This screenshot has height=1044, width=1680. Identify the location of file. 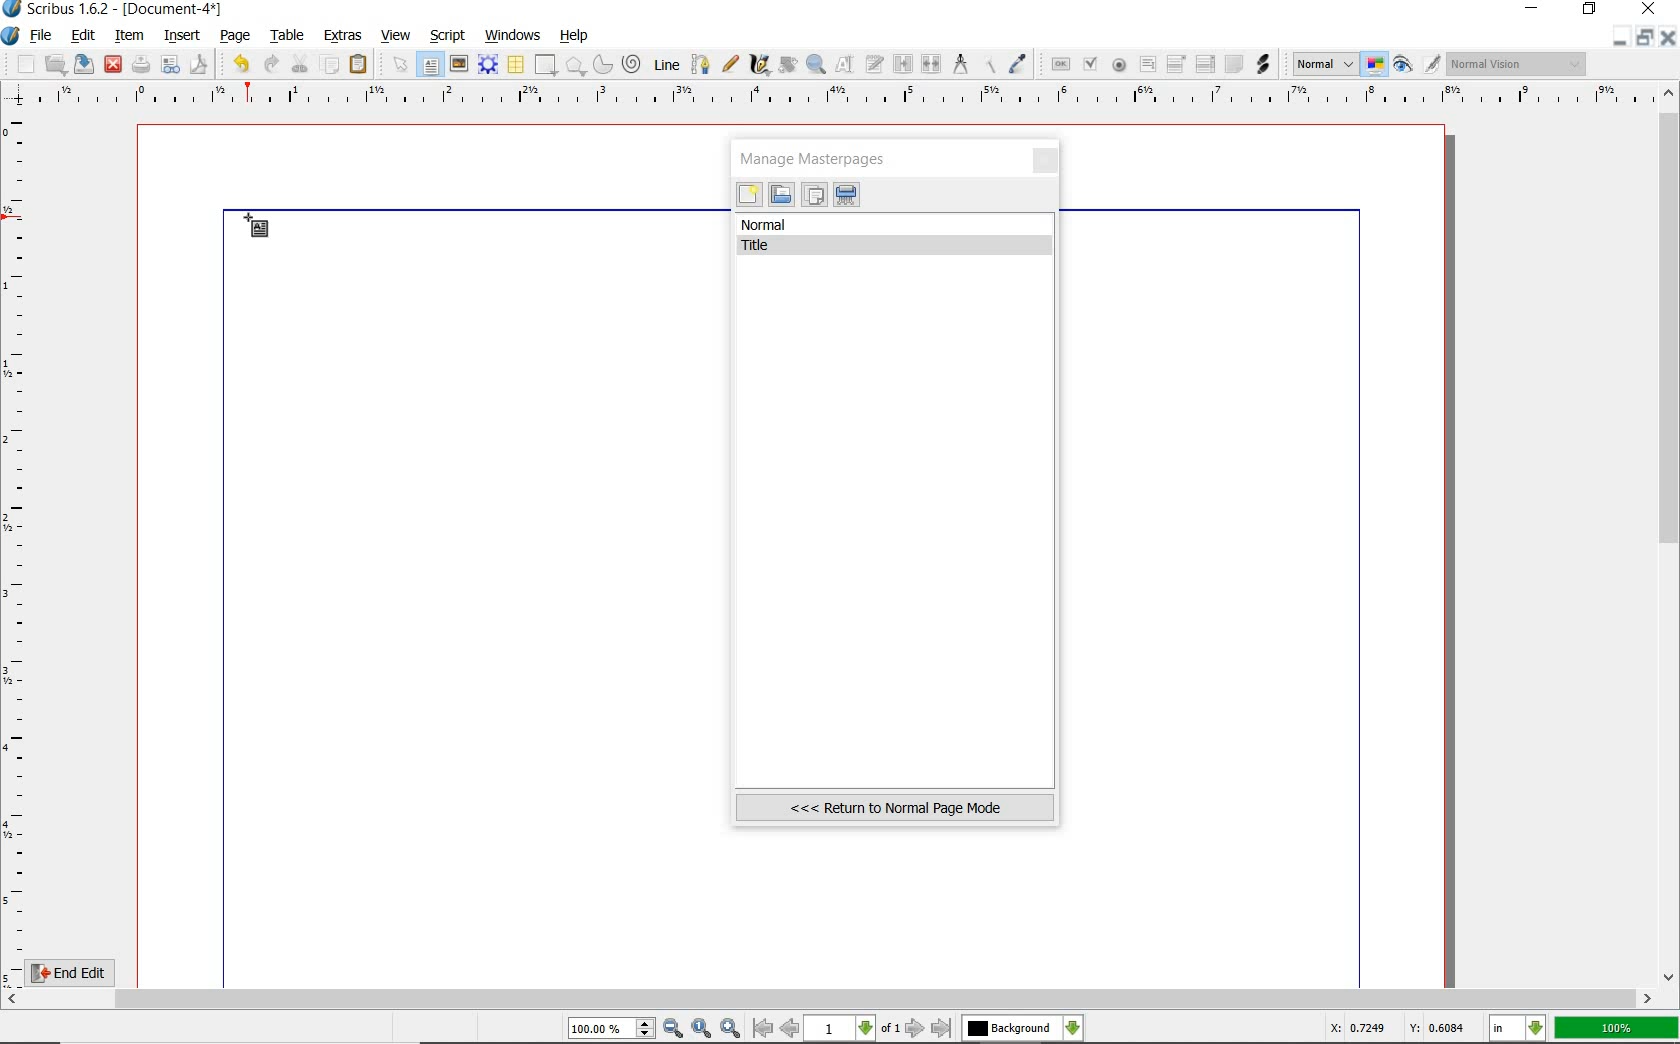
(42, 36).